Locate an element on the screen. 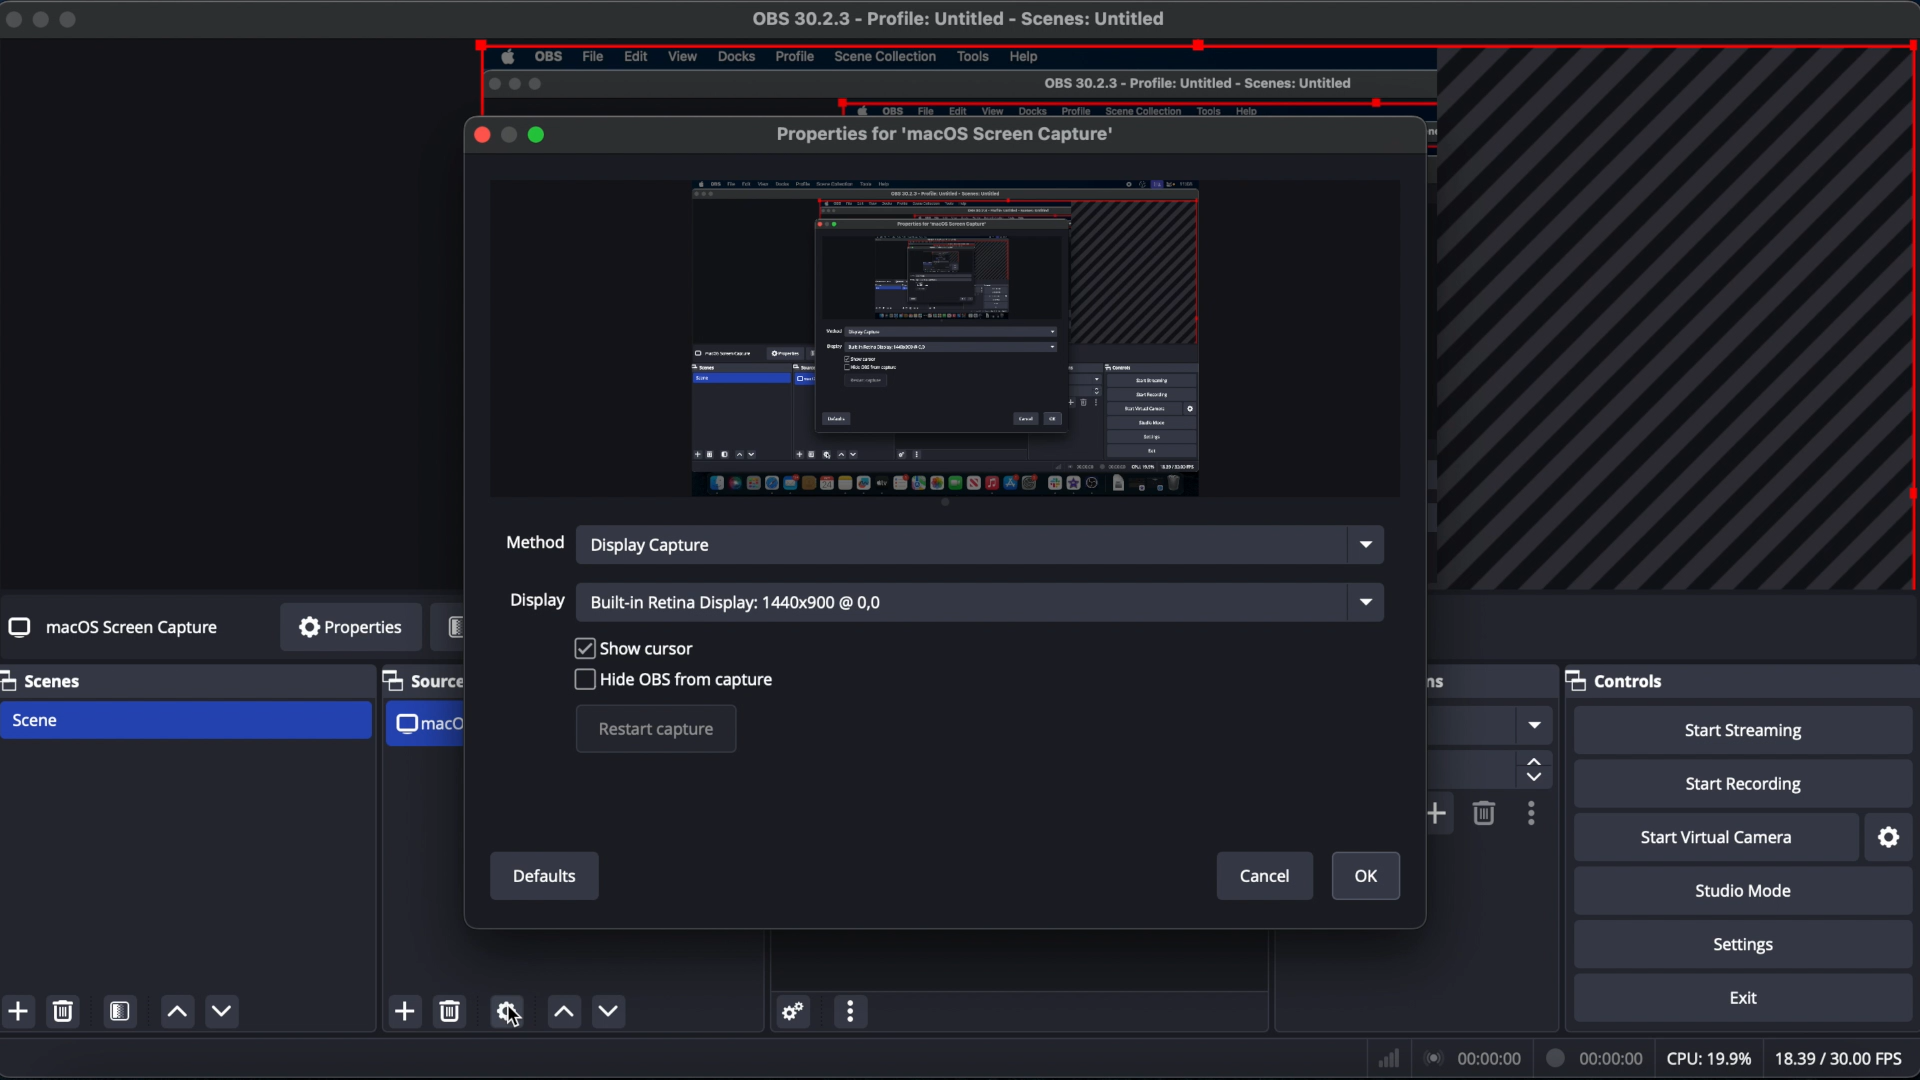 Image resolution: width=1920 pixels, height=1080 pixels. close is located at coordinates (12, 20).